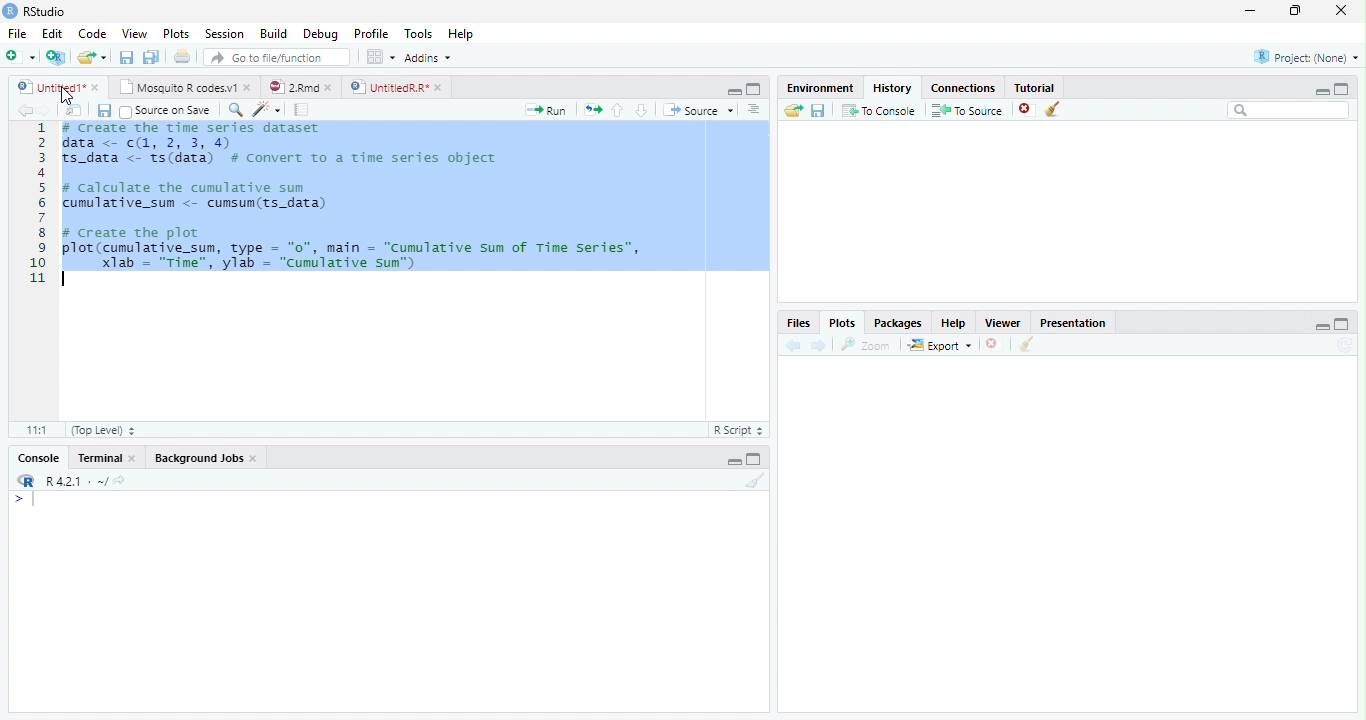  I want to click on Save, so click(820, 111).